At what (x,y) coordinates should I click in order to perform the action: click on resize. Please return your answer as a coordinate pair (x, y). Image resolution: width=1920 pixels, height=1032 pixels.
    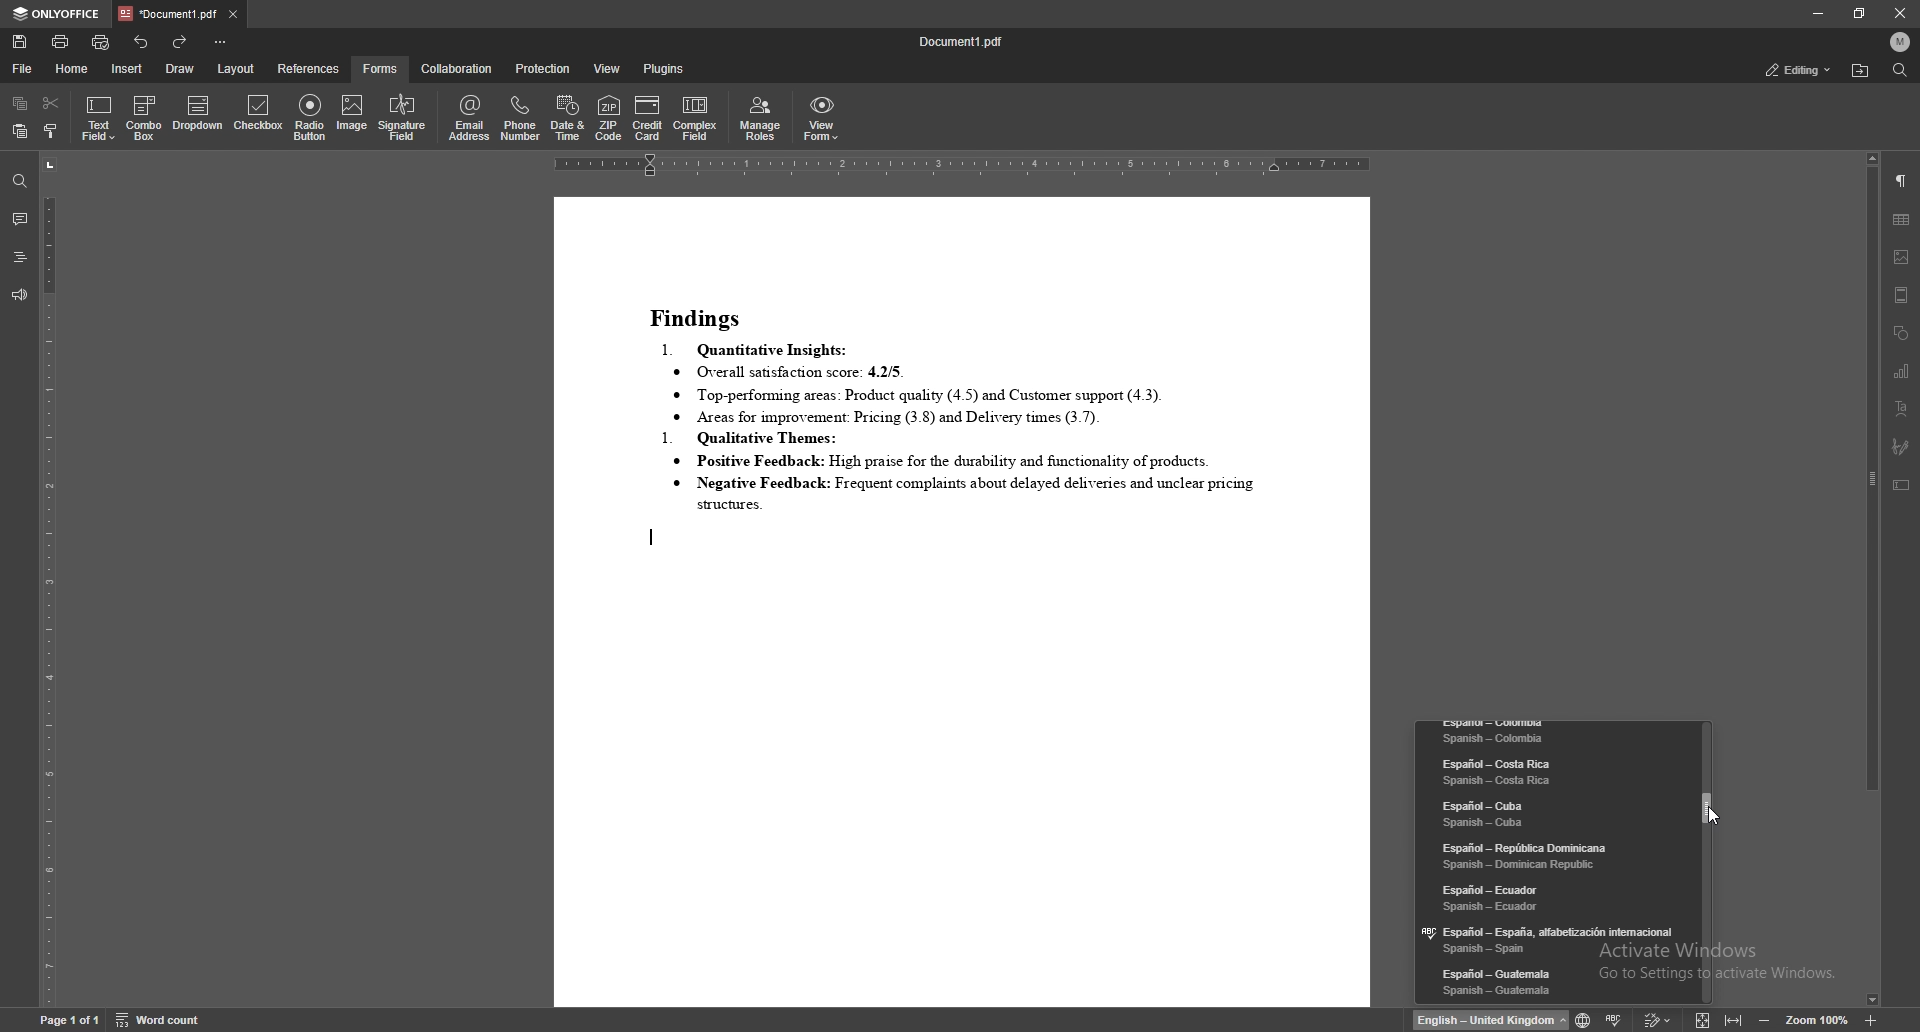
    Looking at the image, I should click on (1859, 13).